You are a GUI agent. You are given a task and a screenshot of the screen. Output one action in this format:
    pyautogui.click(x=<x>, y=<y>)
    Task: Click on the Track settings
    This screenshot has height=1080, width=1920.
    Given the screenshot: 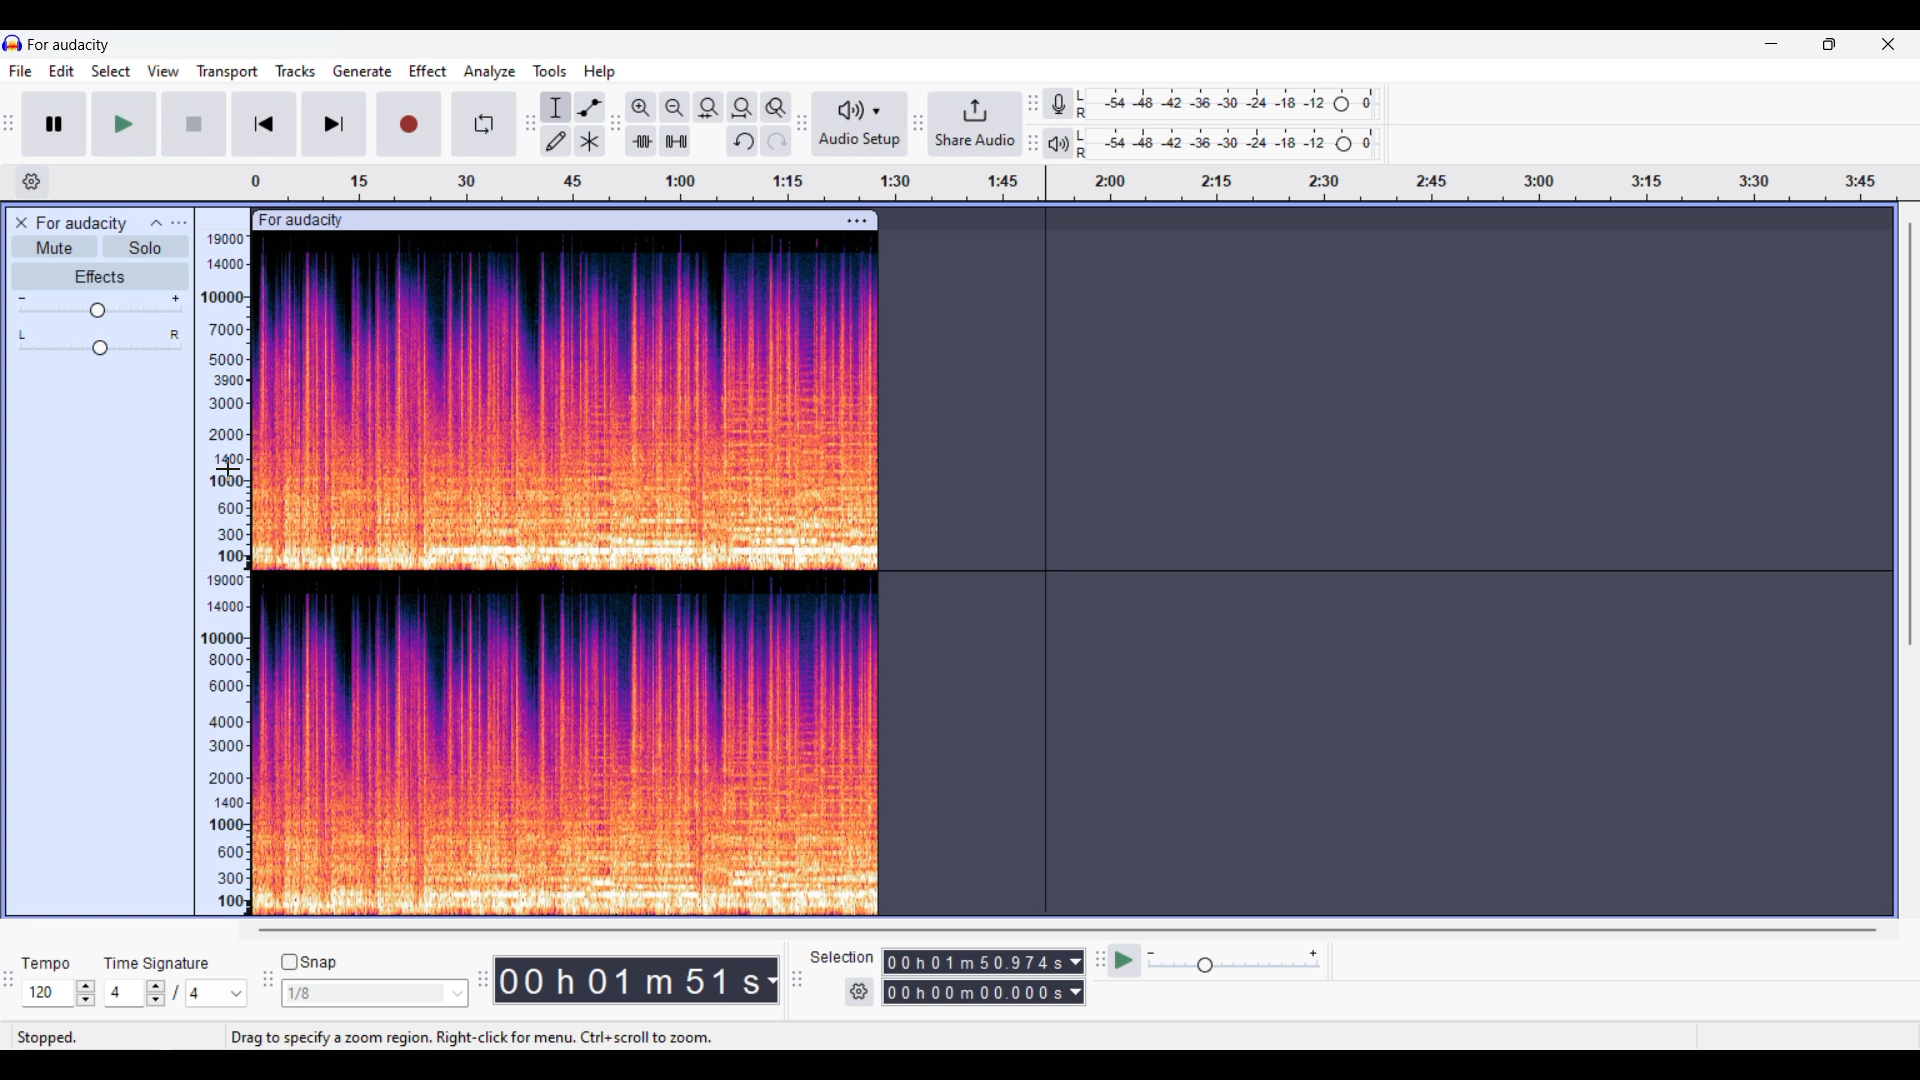 What is the action you would take?
    pyautogui.click(x=853, y=221)
    